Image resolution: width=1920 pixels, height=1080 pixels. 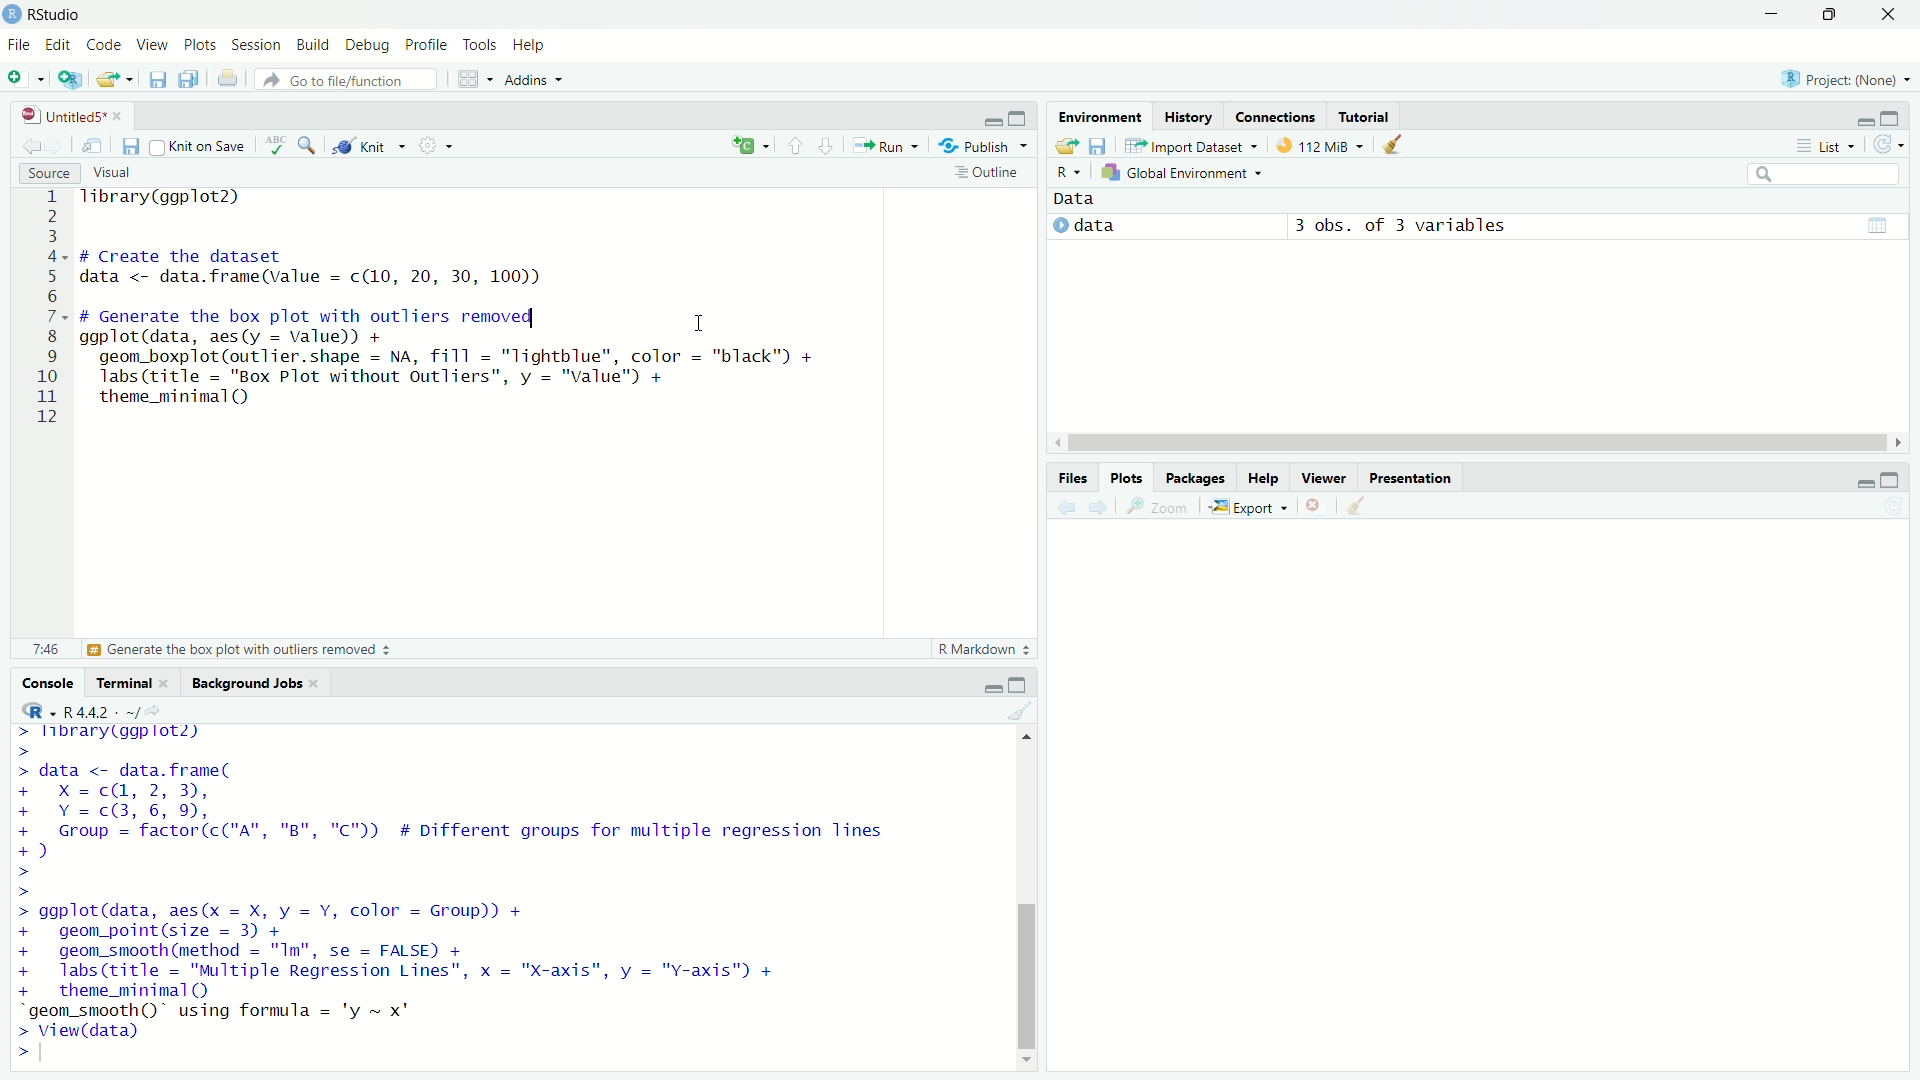 I want to click on print, so click(x=225, y=81).